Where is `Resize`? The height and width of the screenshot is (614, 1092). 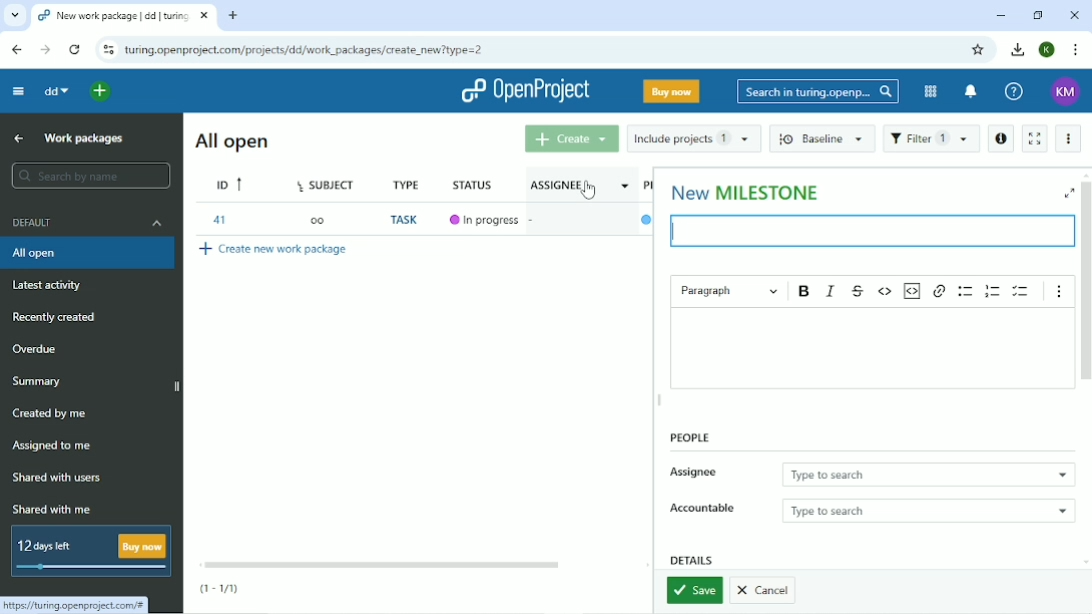 Resize is located at coordinates (660, 402).